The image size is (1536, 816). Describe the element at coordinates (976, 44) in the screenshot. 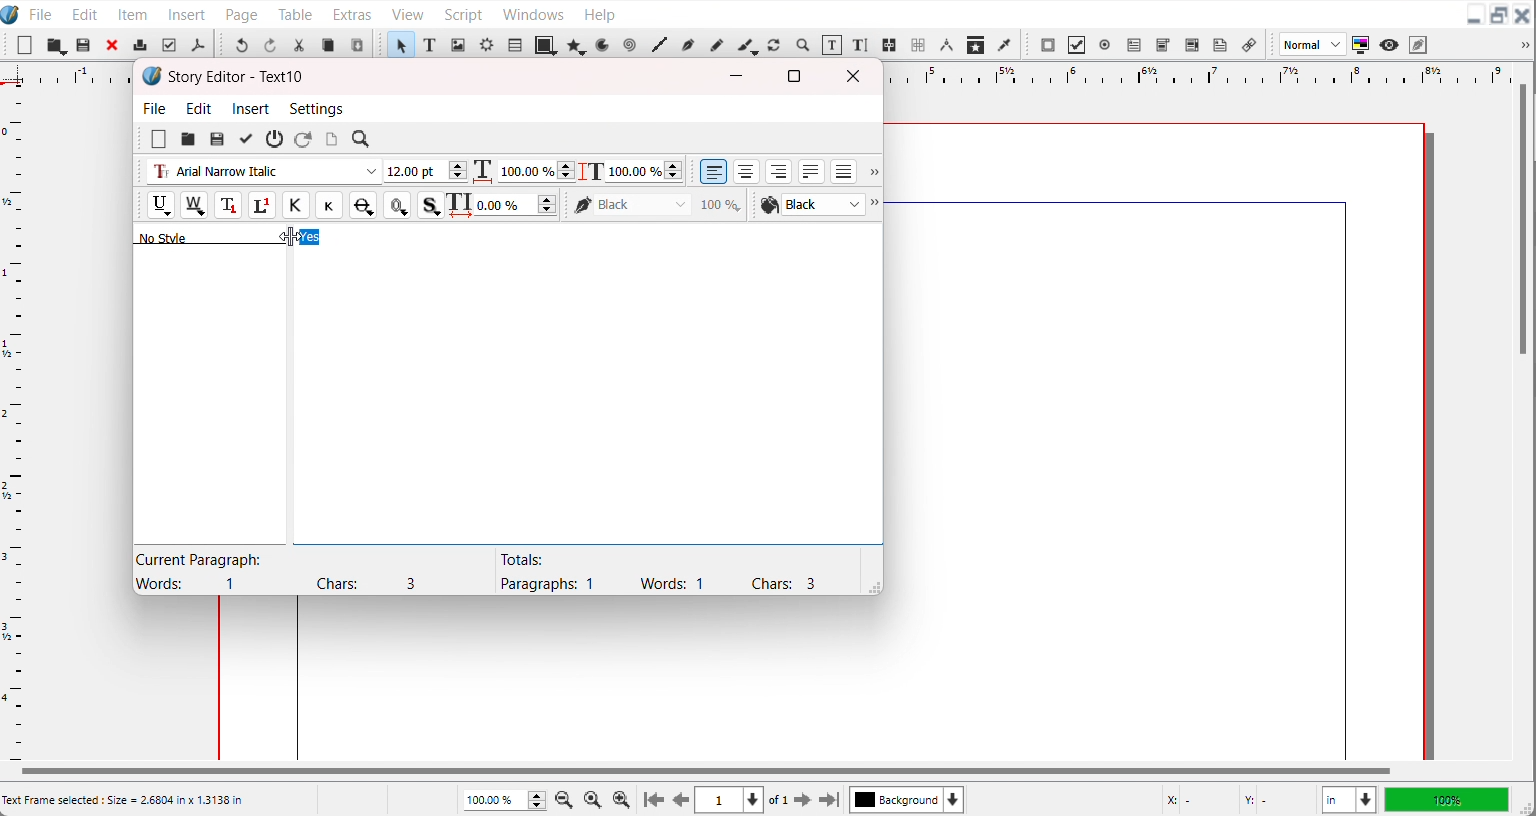

I see `Copy item Properties` at that location.